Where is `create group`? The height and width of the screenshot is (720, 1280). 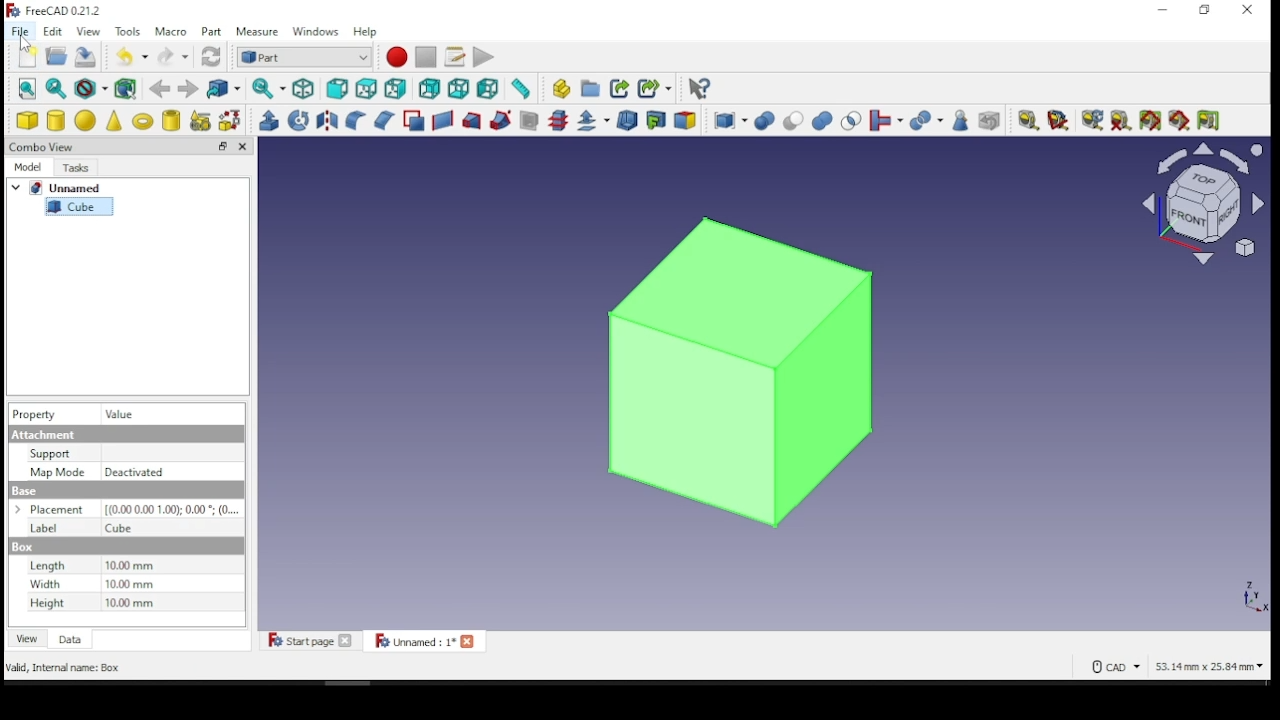
create group is located at coordinates (588, 88).